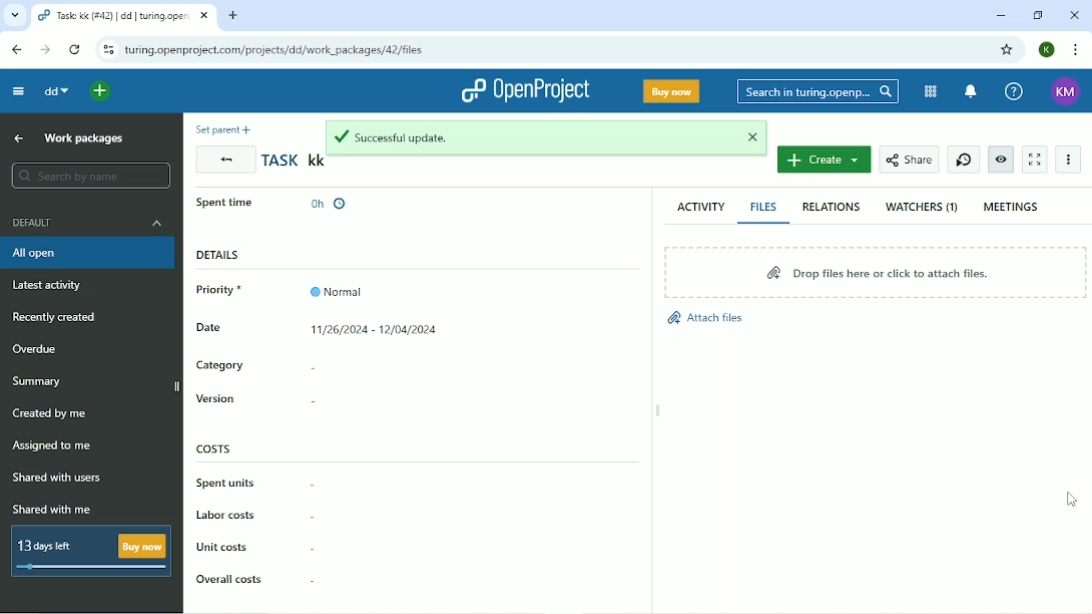 This screenshot has height=614, width=1092. I want to click on spent time, so click(230, 201).